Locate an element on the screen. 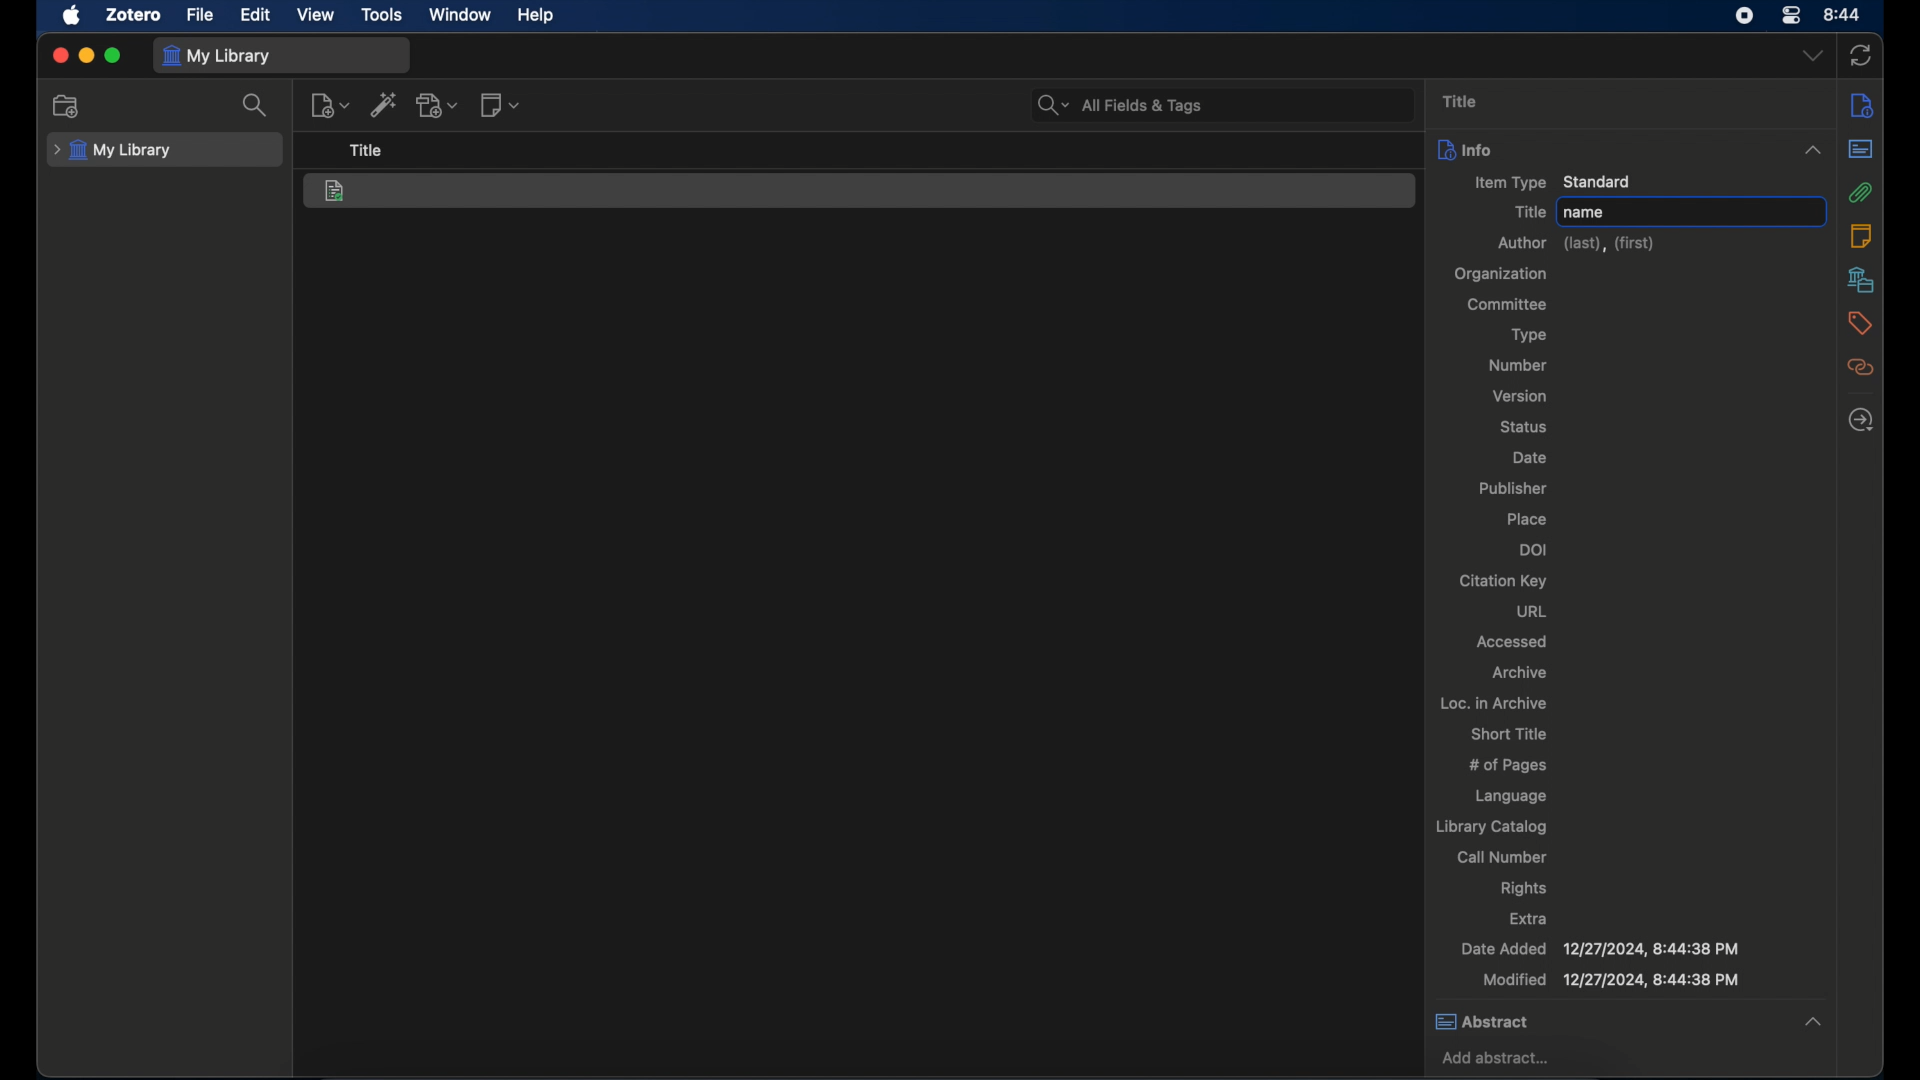  item type is located at coordinates (1552, 181).